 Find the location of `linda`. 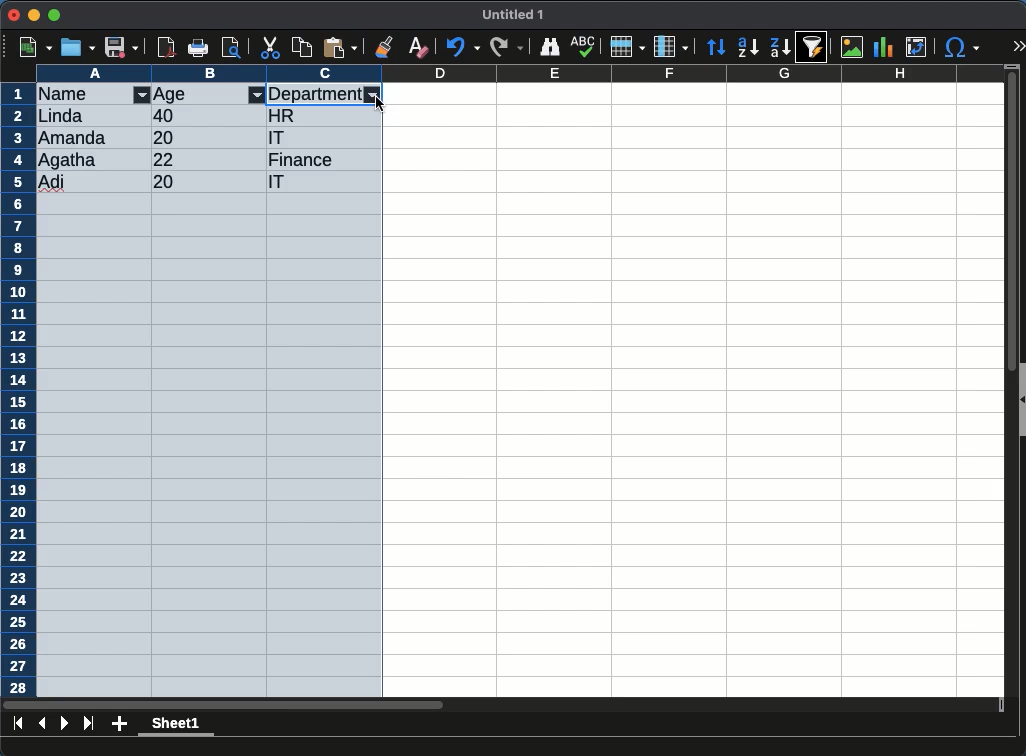

linda is located at coordinates (59, 116).